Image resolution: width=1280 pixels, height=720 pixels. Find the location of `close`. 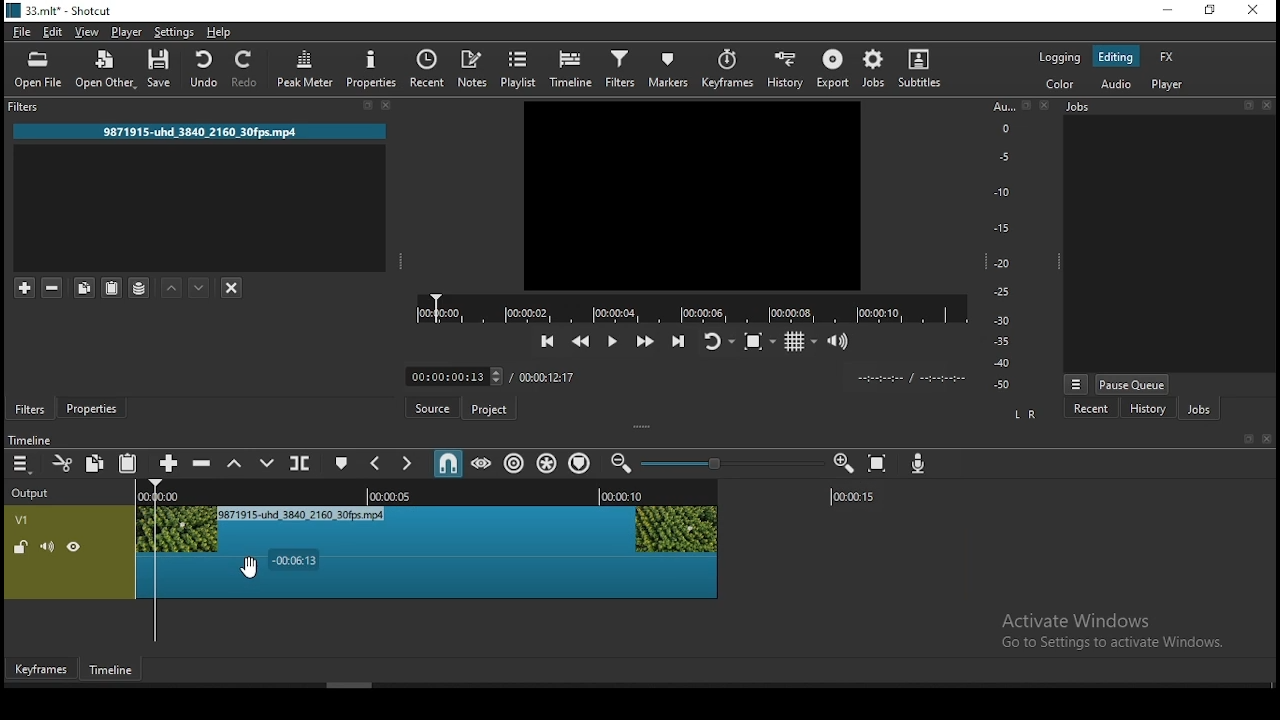

close is located at coordinates (385, 105).